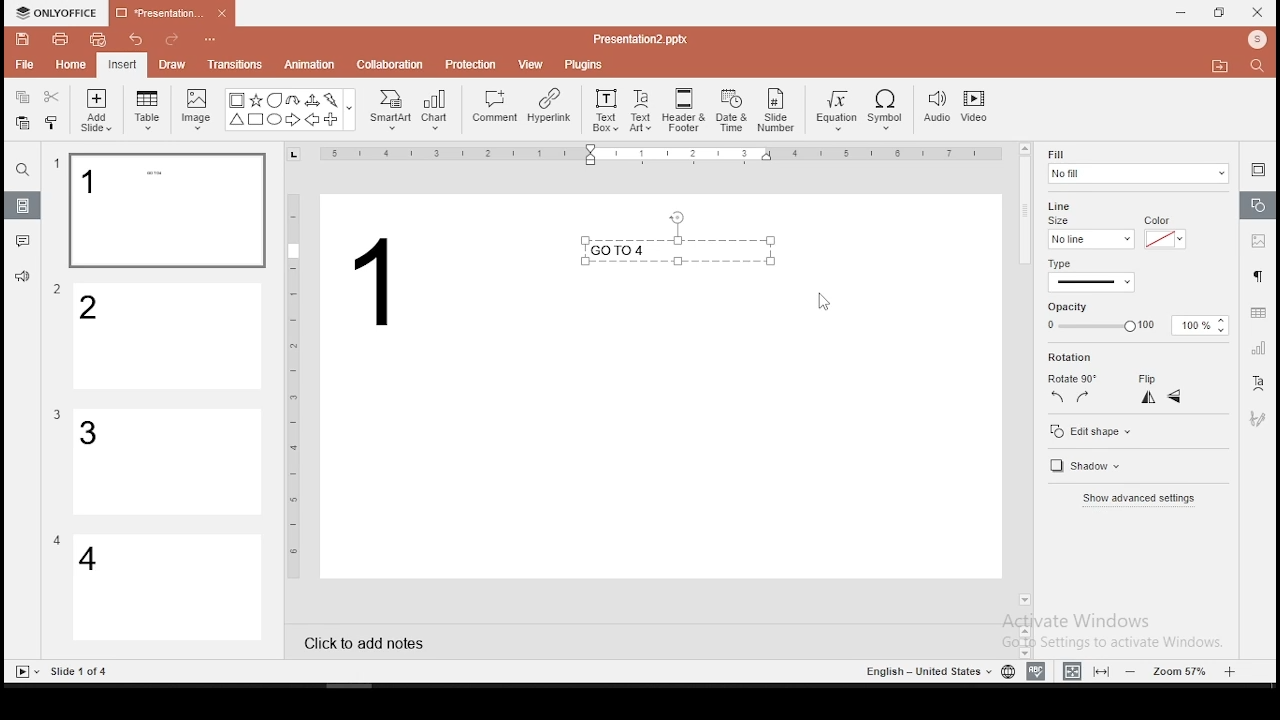  What do you see at coordinates (23, 672) in the screenshot?
I see `Slide` at bounding box center [23, 672].